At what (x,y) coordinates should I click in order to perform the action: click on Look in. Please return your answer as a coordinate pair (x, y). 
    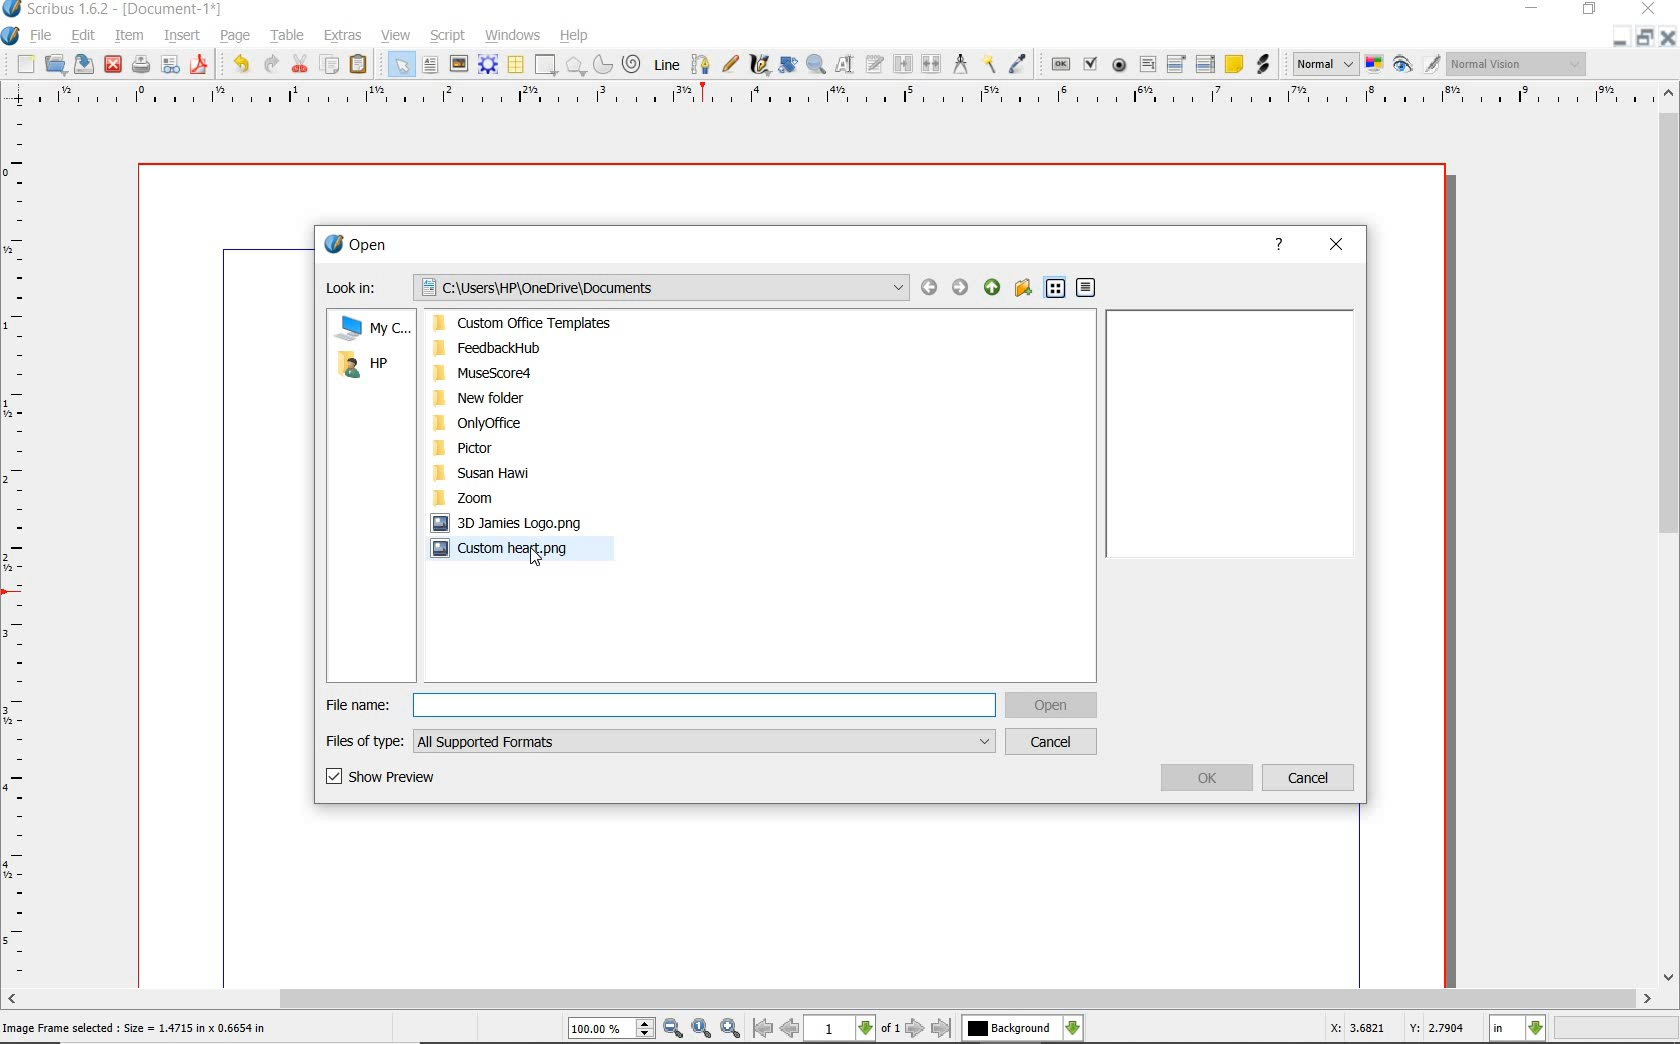
    Looking at the image, I should click on (618, 289).